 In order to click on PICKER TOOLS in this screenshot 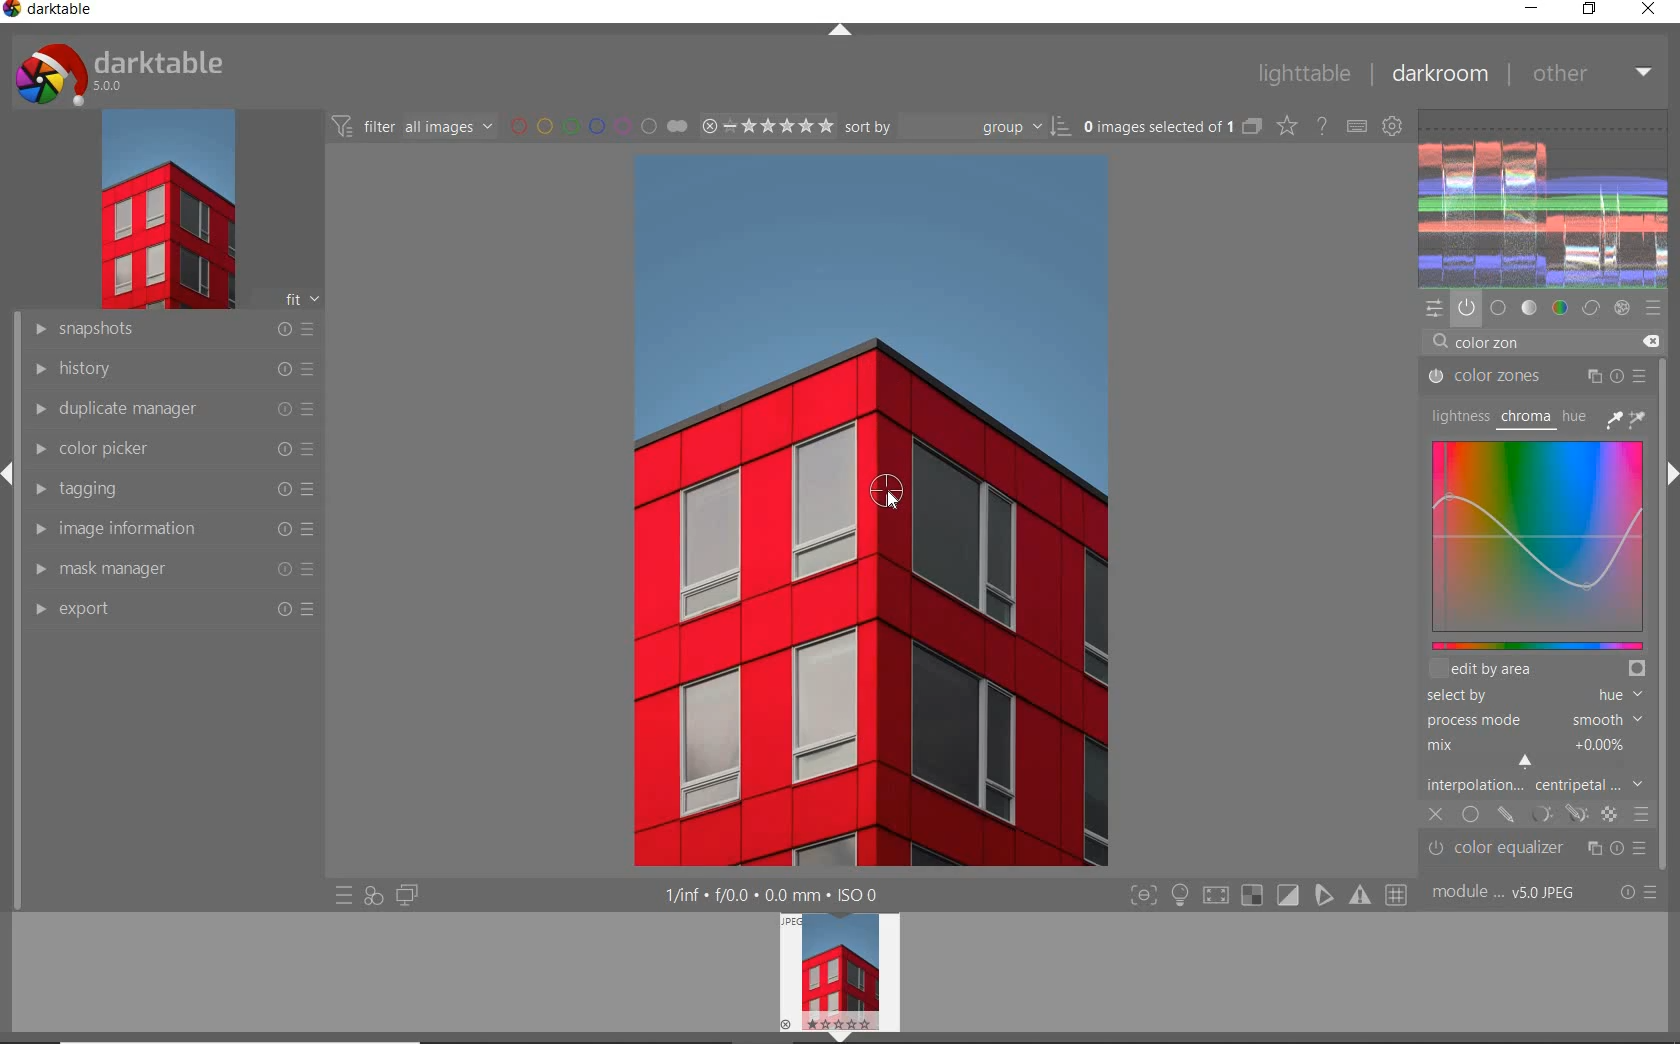, I will do `click(1628, 418)`.